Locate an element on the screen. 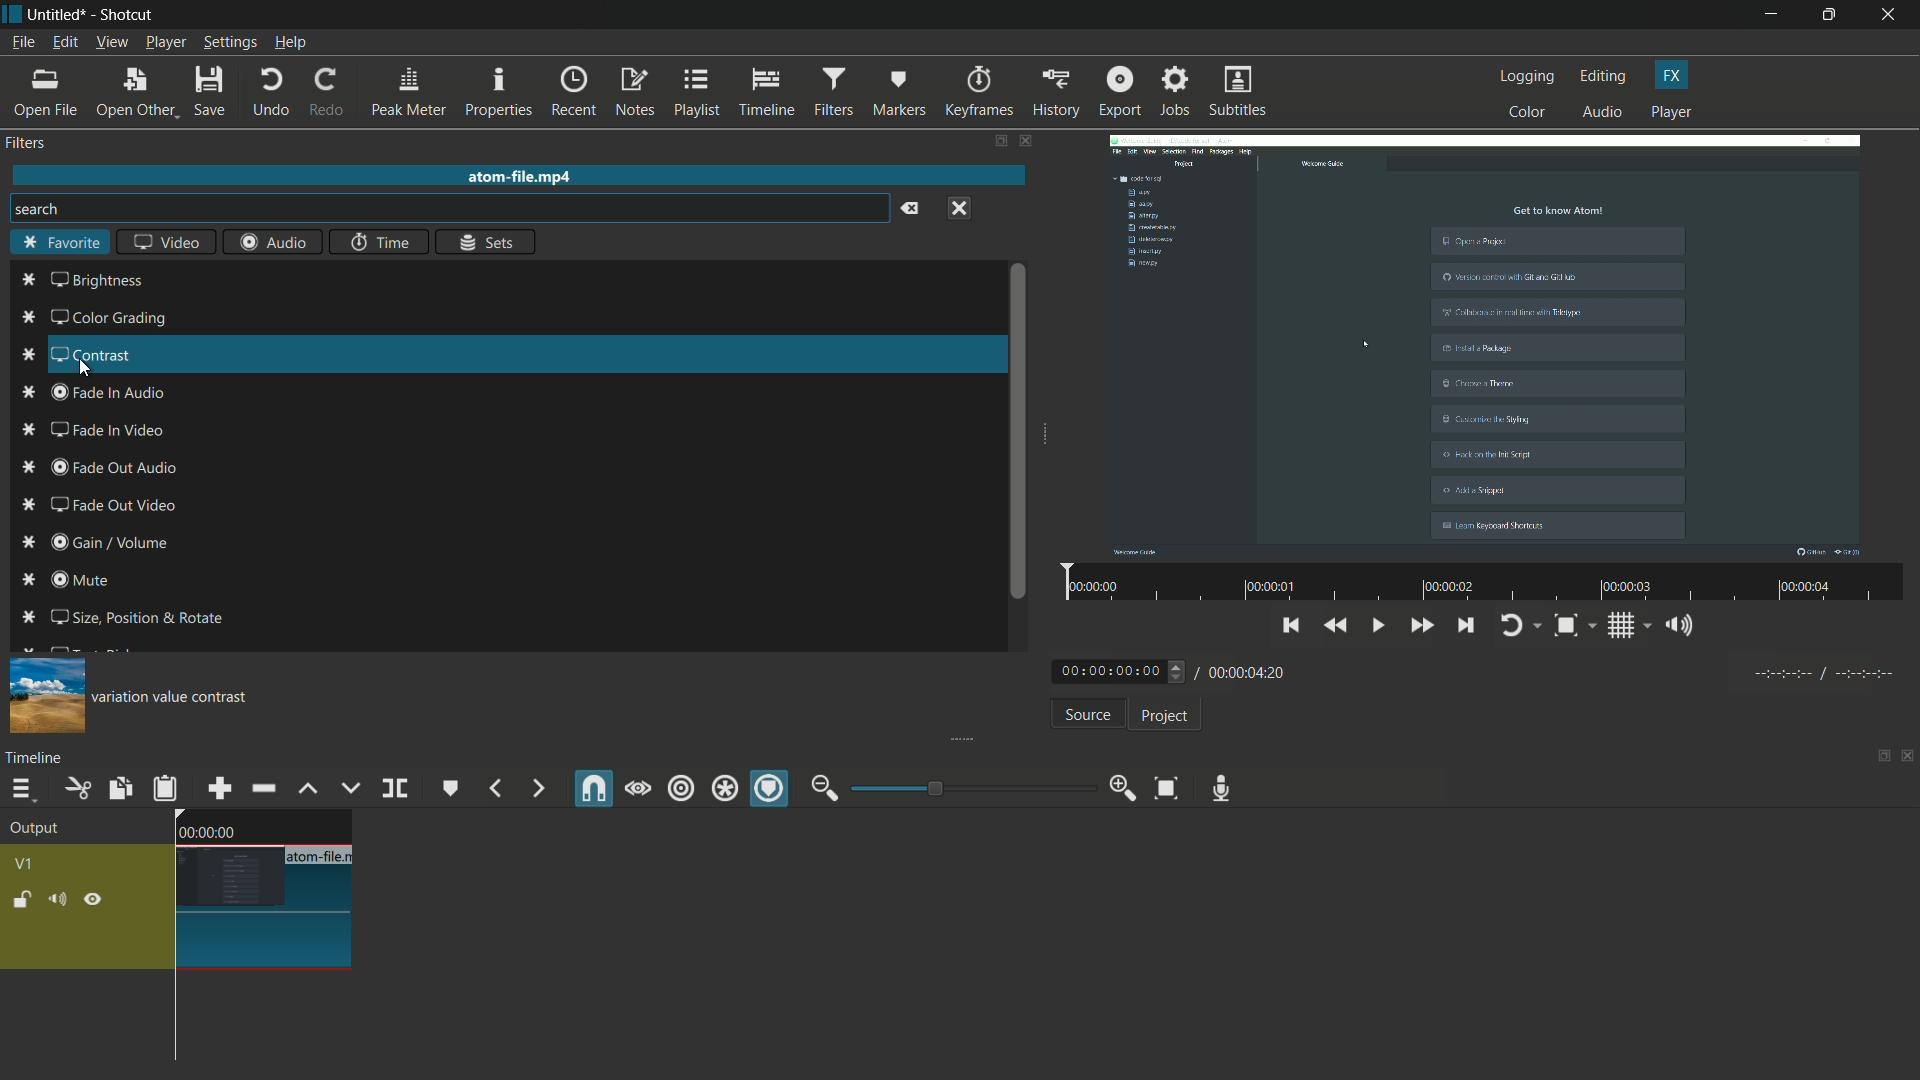 This screenshot has width=1920, height=1080. properties is located at coordinates (498, 93).